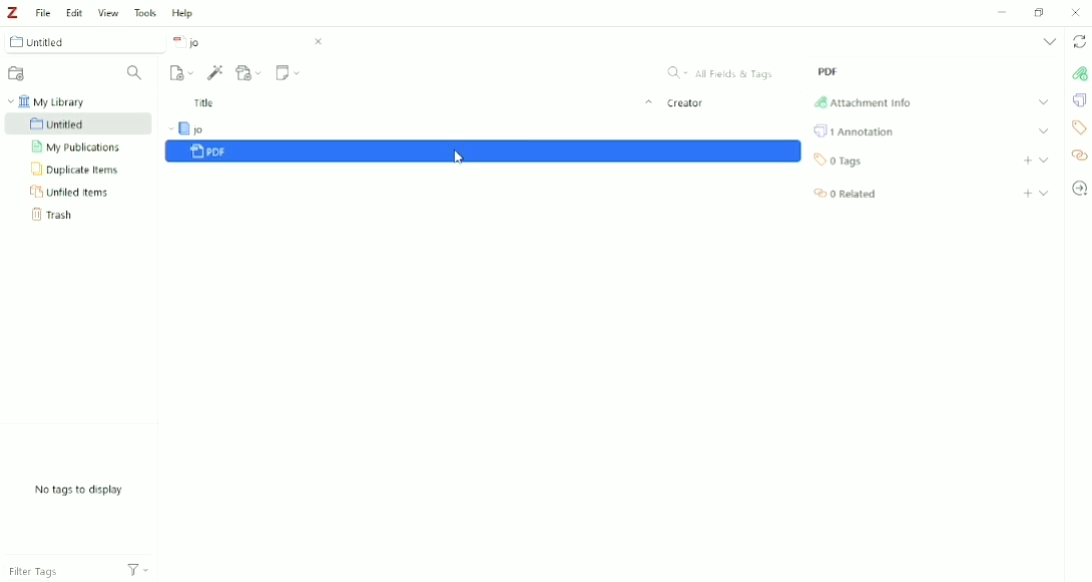 Image resolution: width=1092 pixels, height=582 pixels. What do you see at coordinates (1077, 128) in the screenshot?
I see `Tags` at bounding box center [1077, 128].